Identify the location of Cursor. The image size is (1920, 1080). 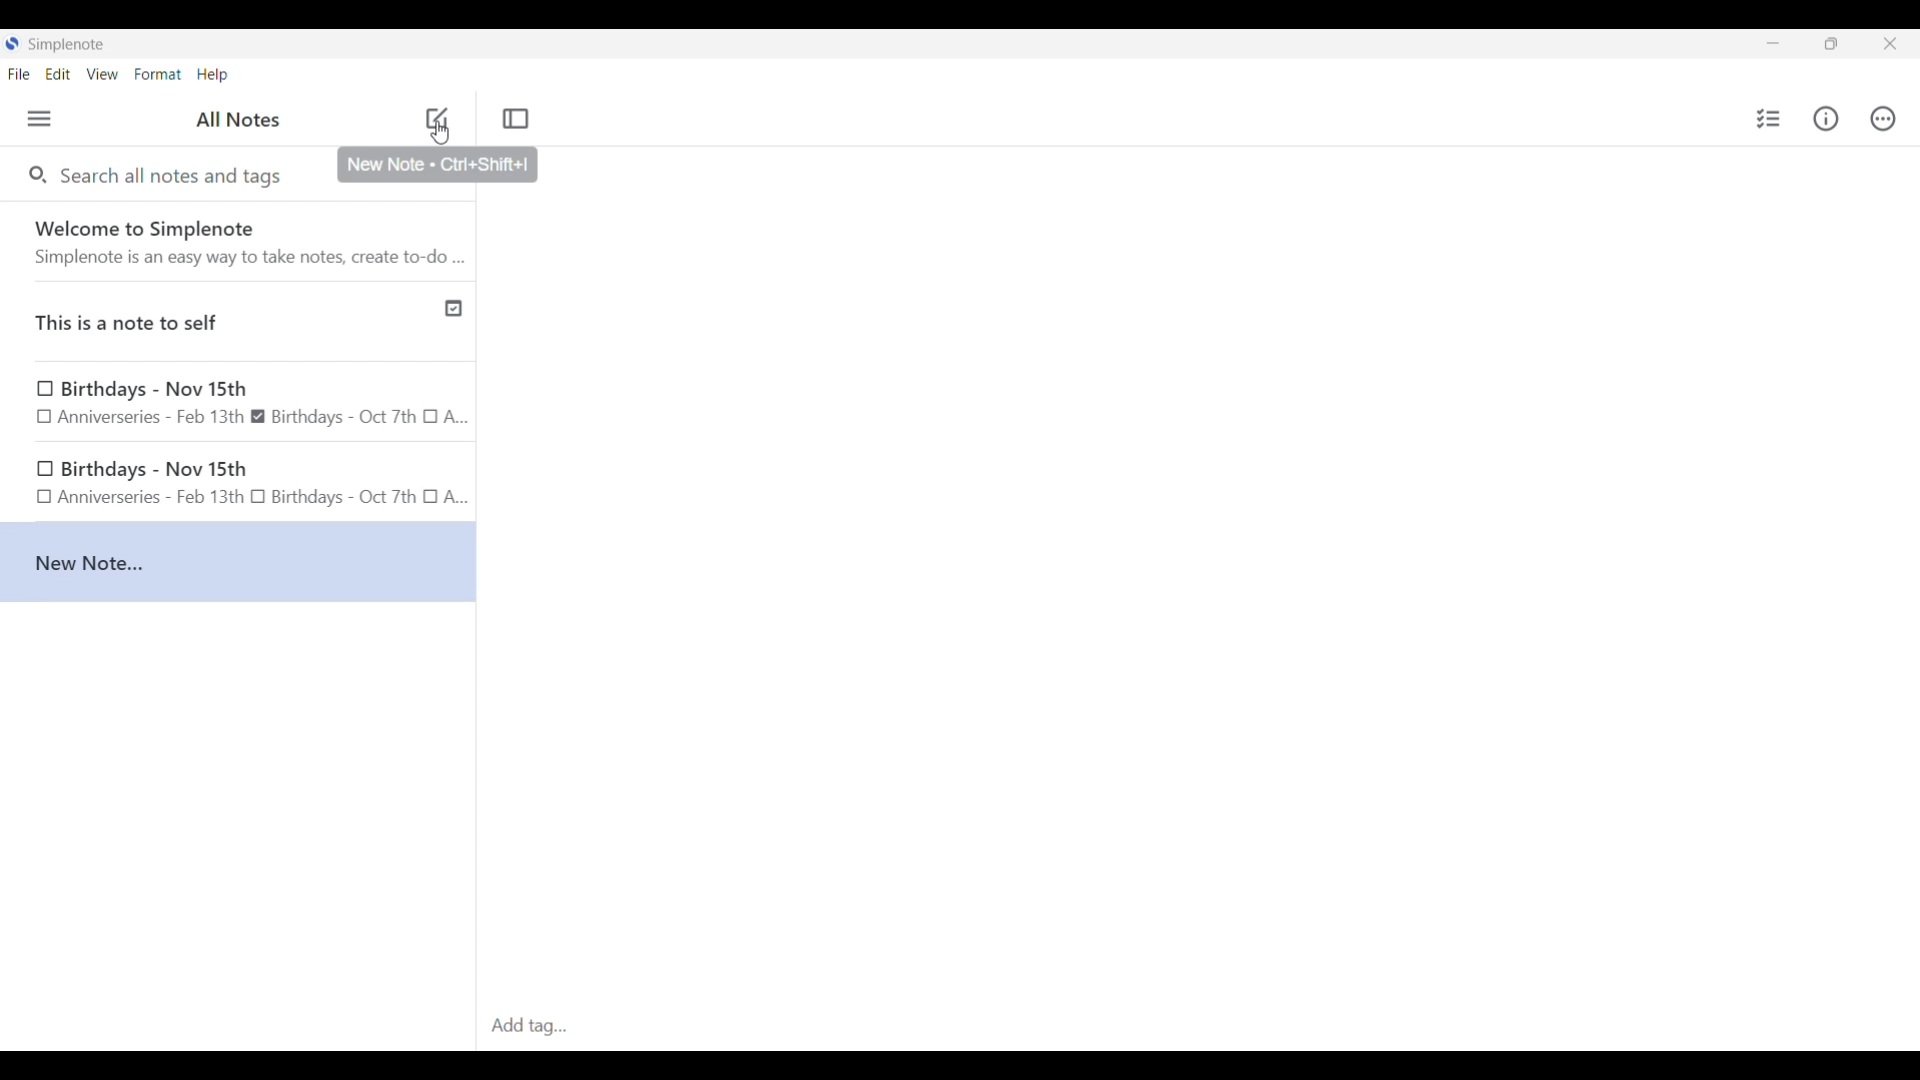
(441, 133).